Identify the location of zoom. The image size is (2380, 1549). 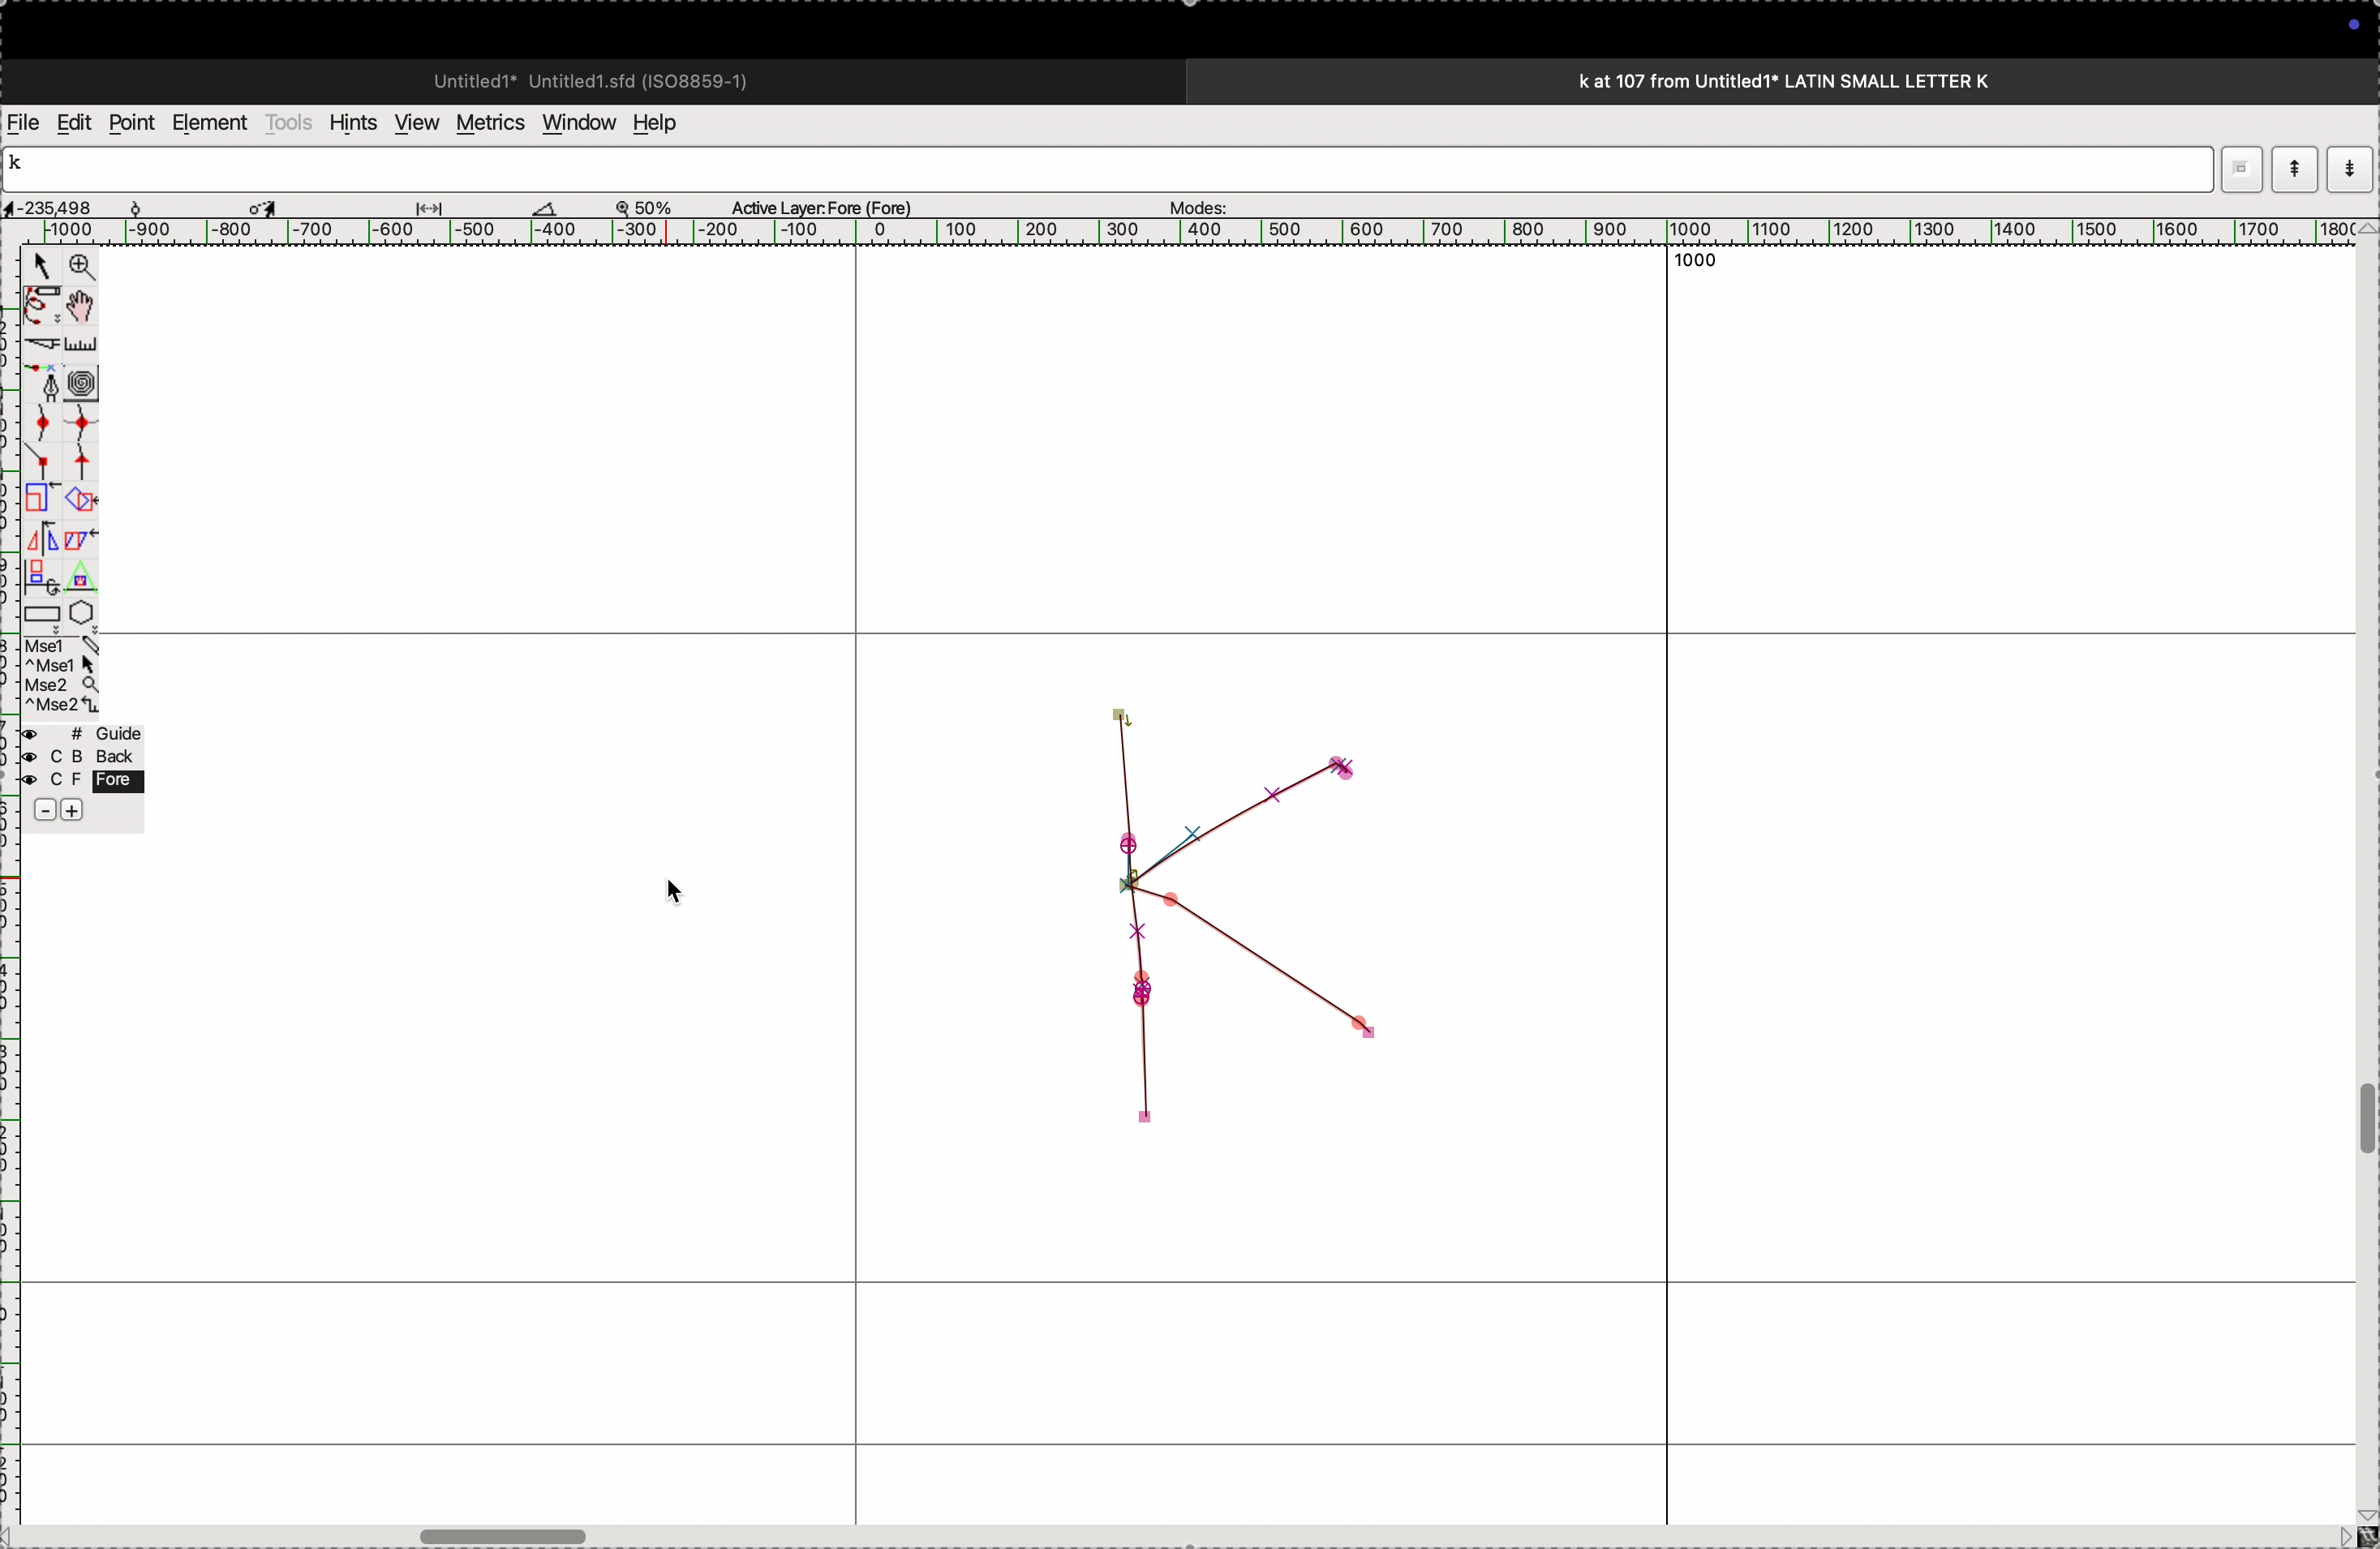
(654, 206).